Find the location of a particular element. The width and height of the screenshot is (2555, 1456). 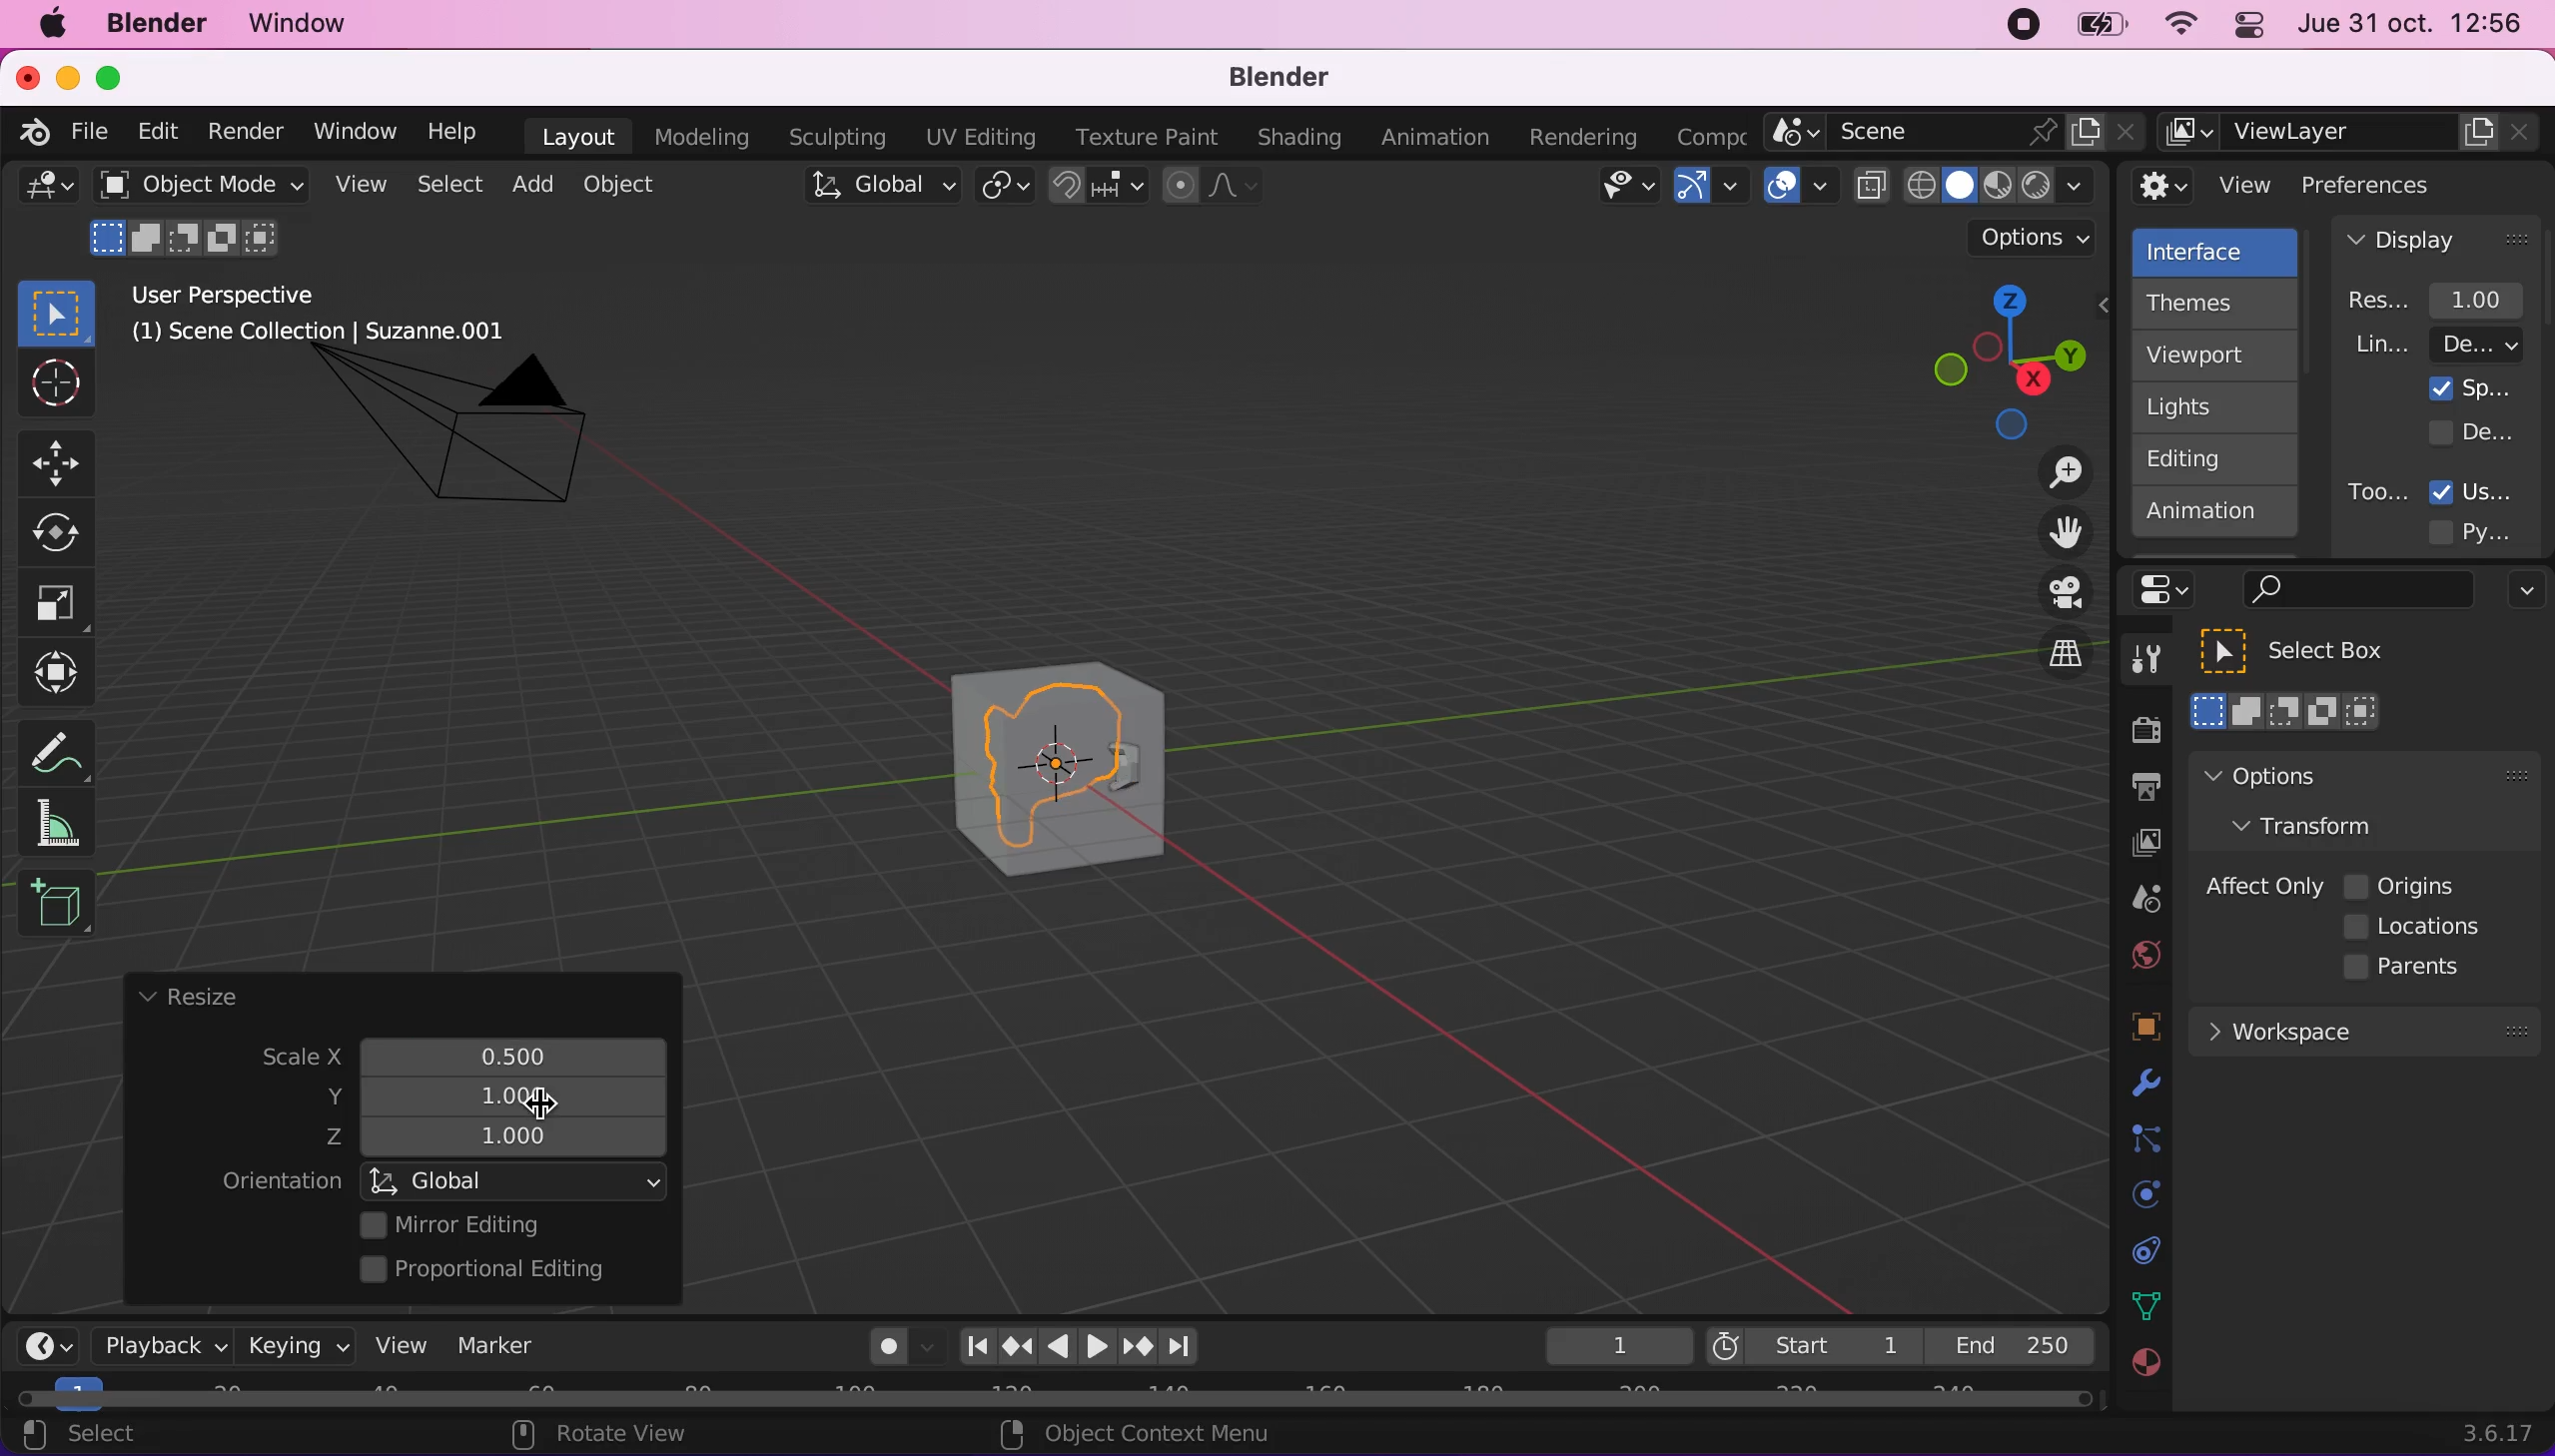

start 1 is located at coordinates (1811, 1345).